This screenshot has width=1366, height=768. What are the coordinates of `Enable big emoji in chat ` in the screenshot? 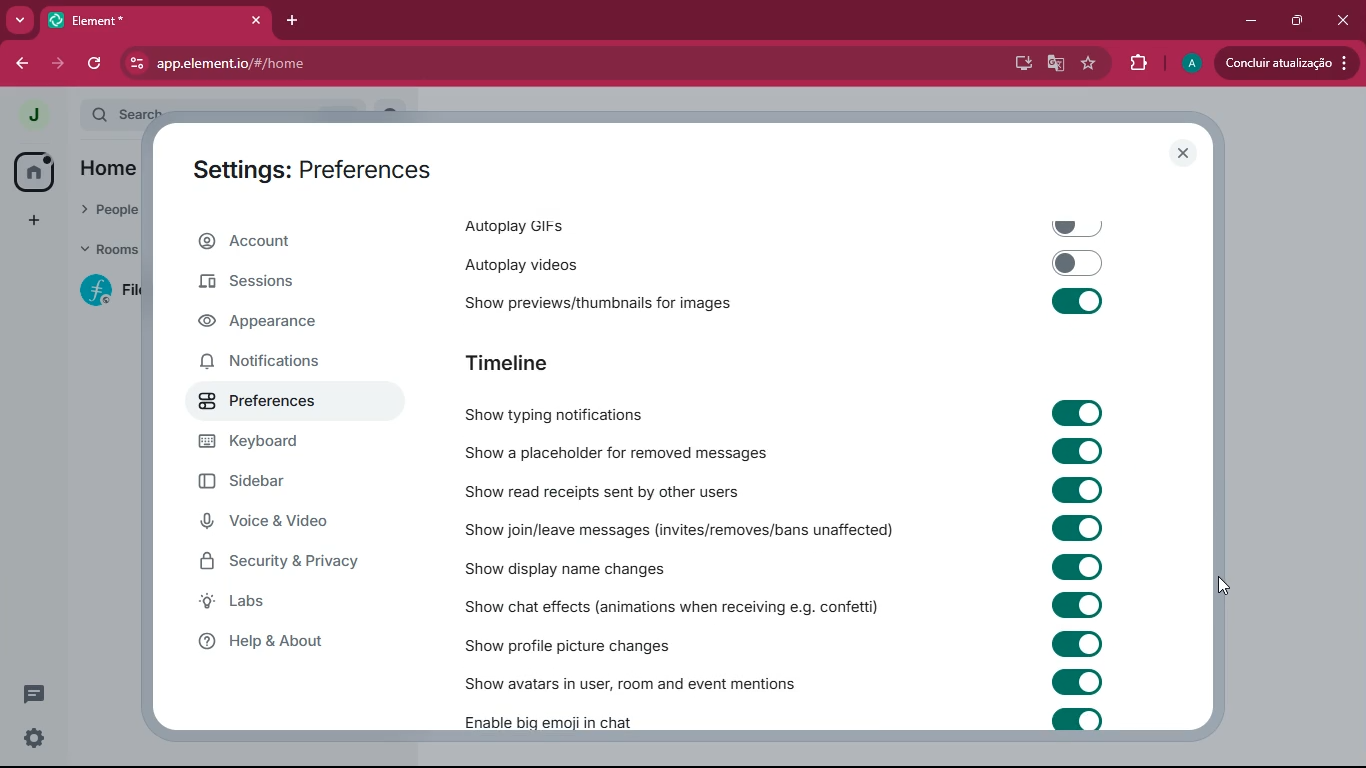 It's located at (786, 722).